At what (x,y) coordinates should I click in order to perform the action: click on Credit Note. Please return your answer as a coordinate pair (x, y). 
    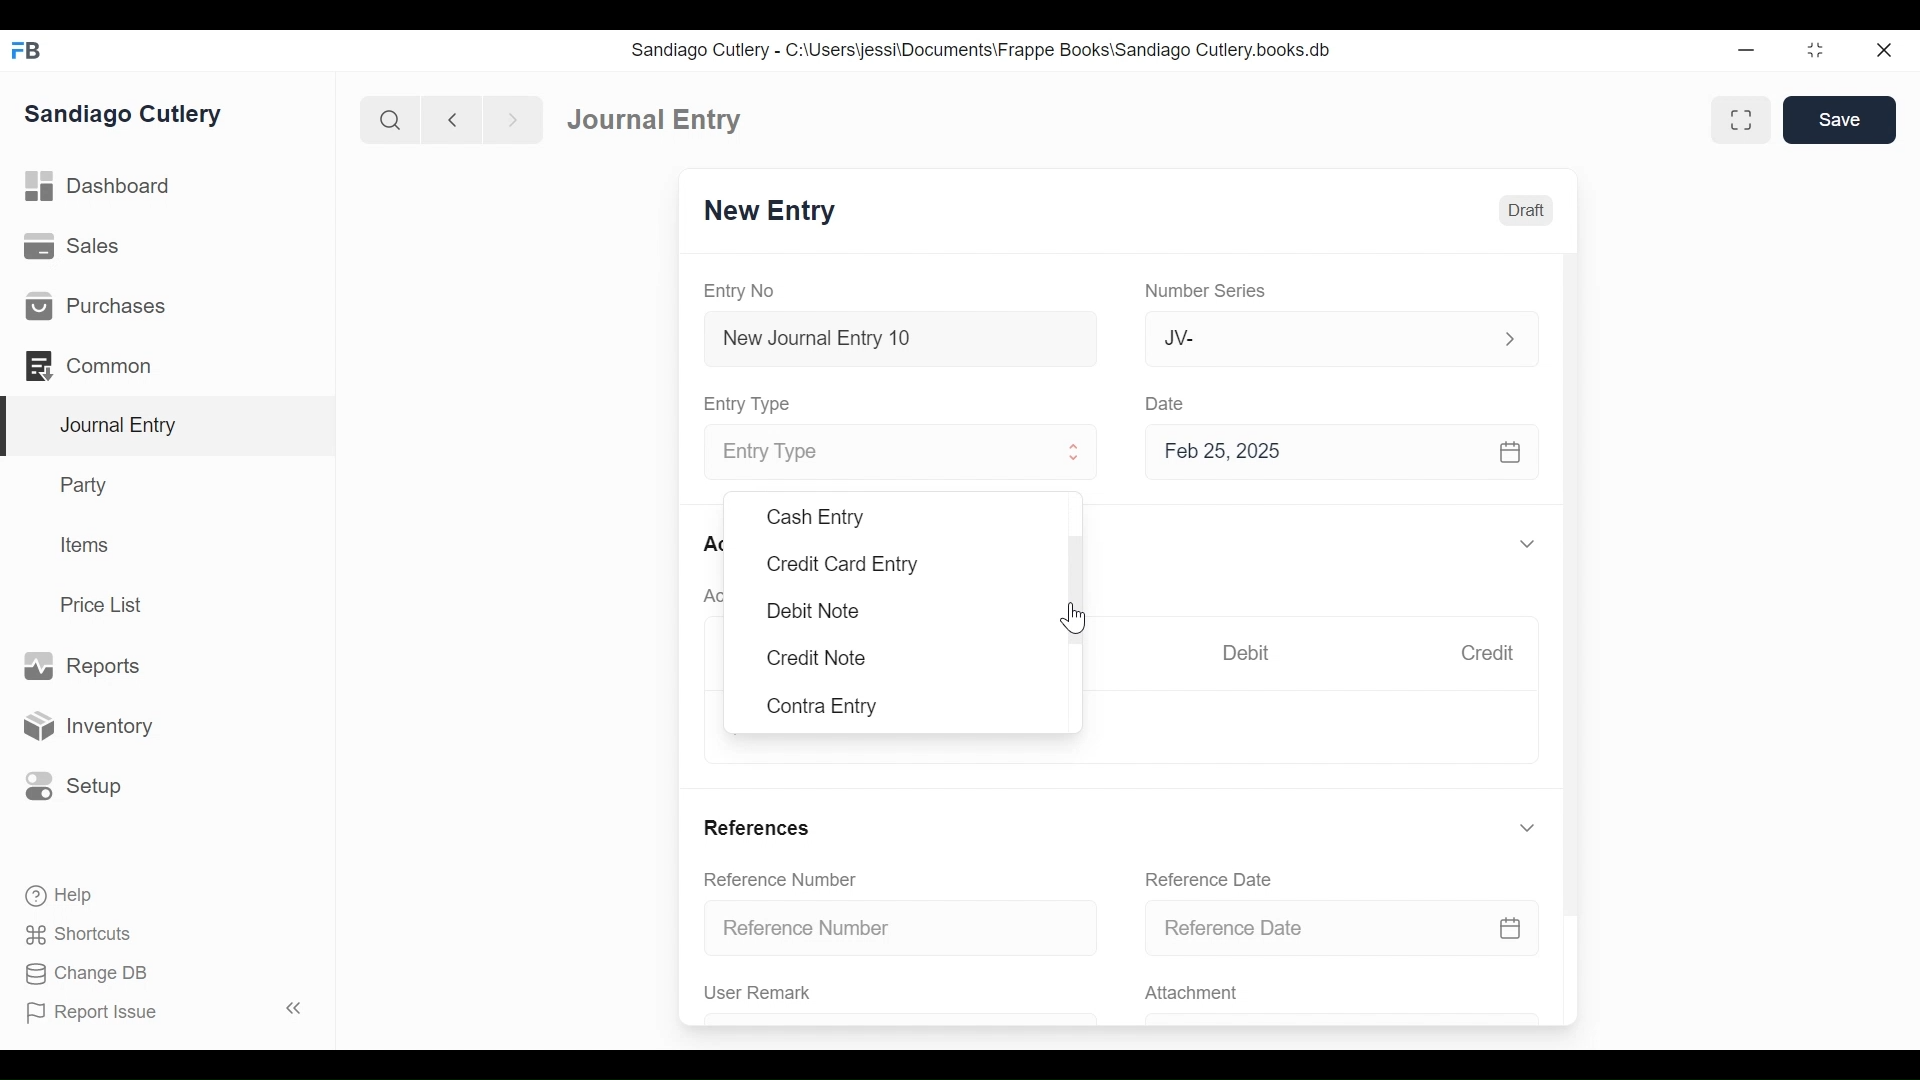
    Looking at the image, I should click on (816, 660).